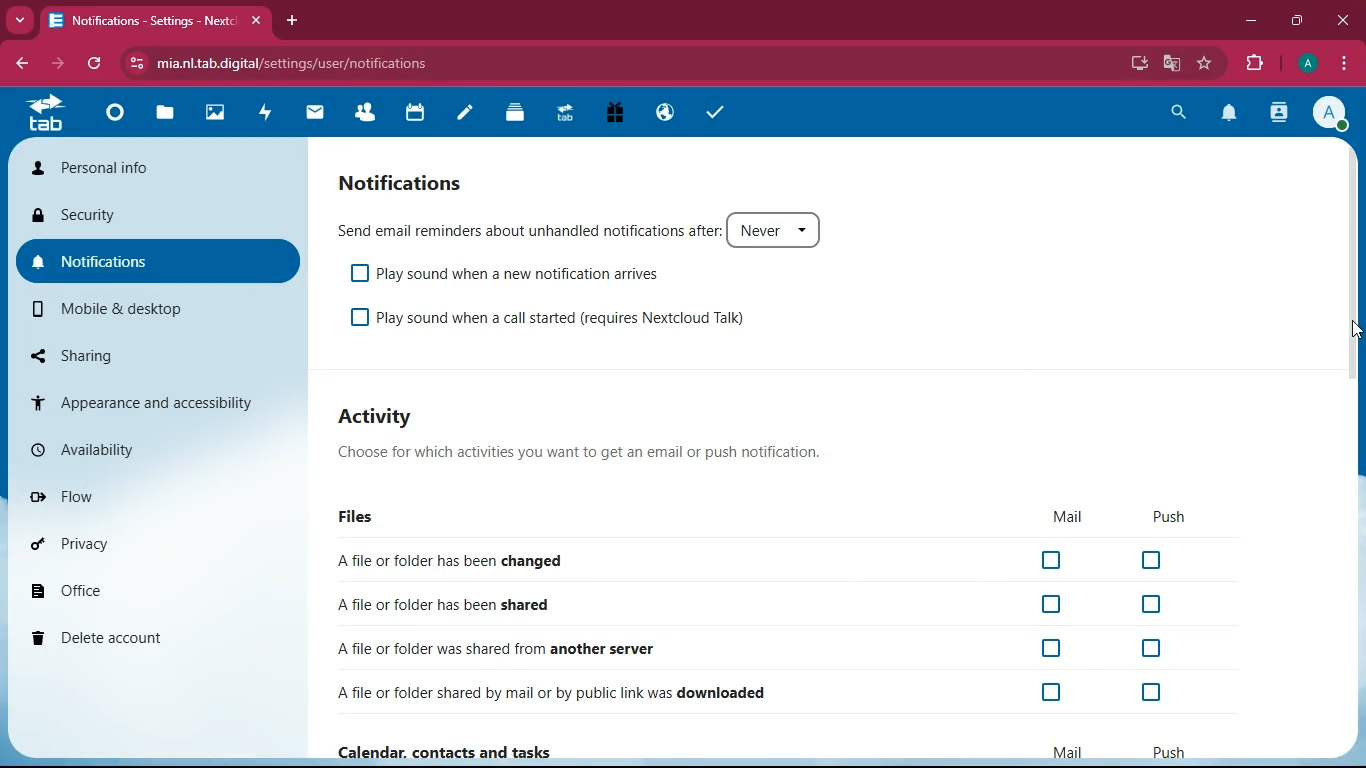 Image resolution: width=1366 pixels, height=768 pixels. Describe the element at coordinates (1051, 646) in the screenshot. I see `off` at that location.